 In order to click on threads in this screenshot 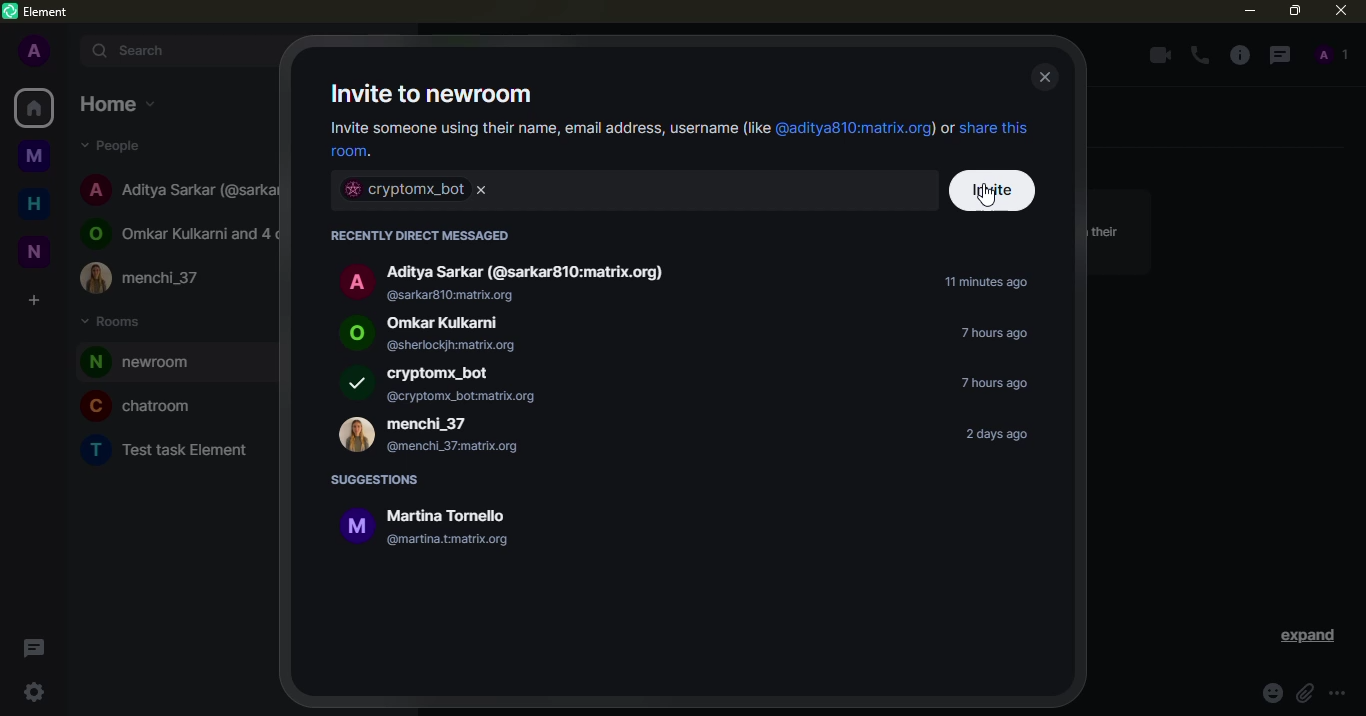, I will do `click(34, 647)`.